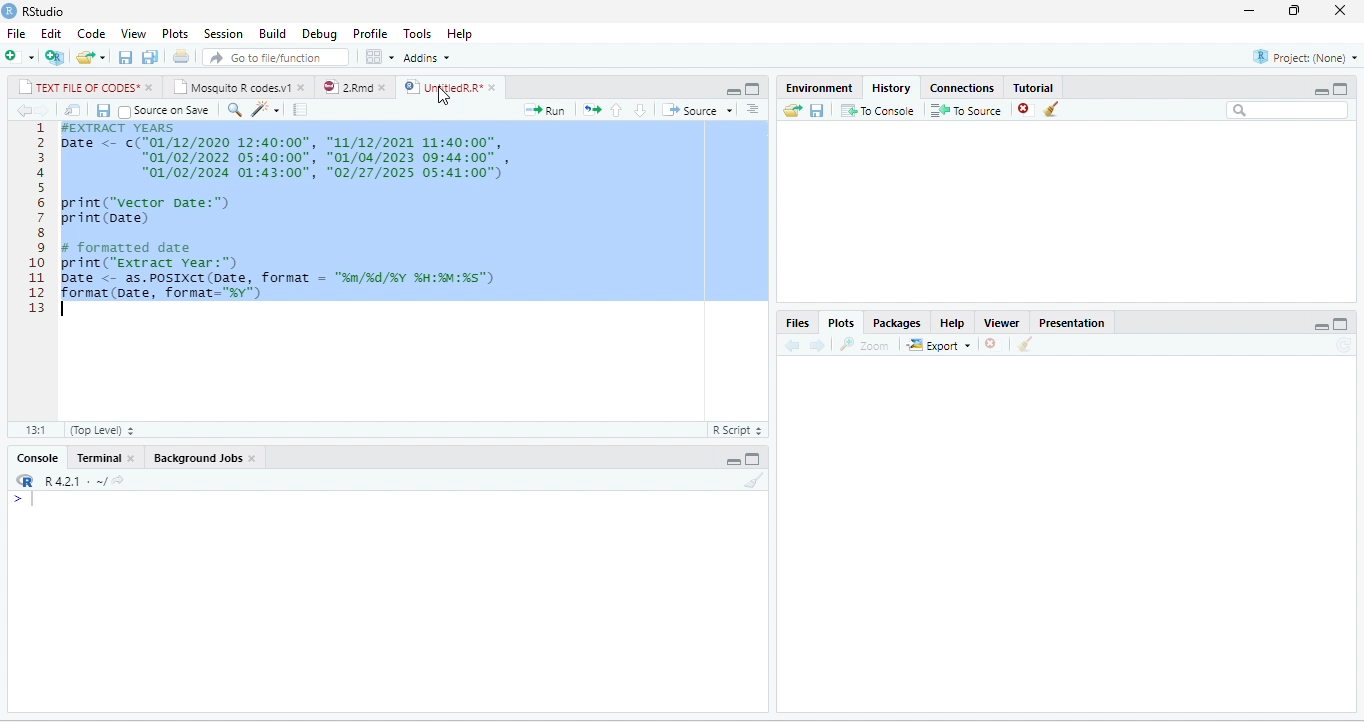 This screenshot has width=1364, height=722. What do you see at coordinates (494, 88) in the screenshot?
I see `close` at bounding box center [494, 88].